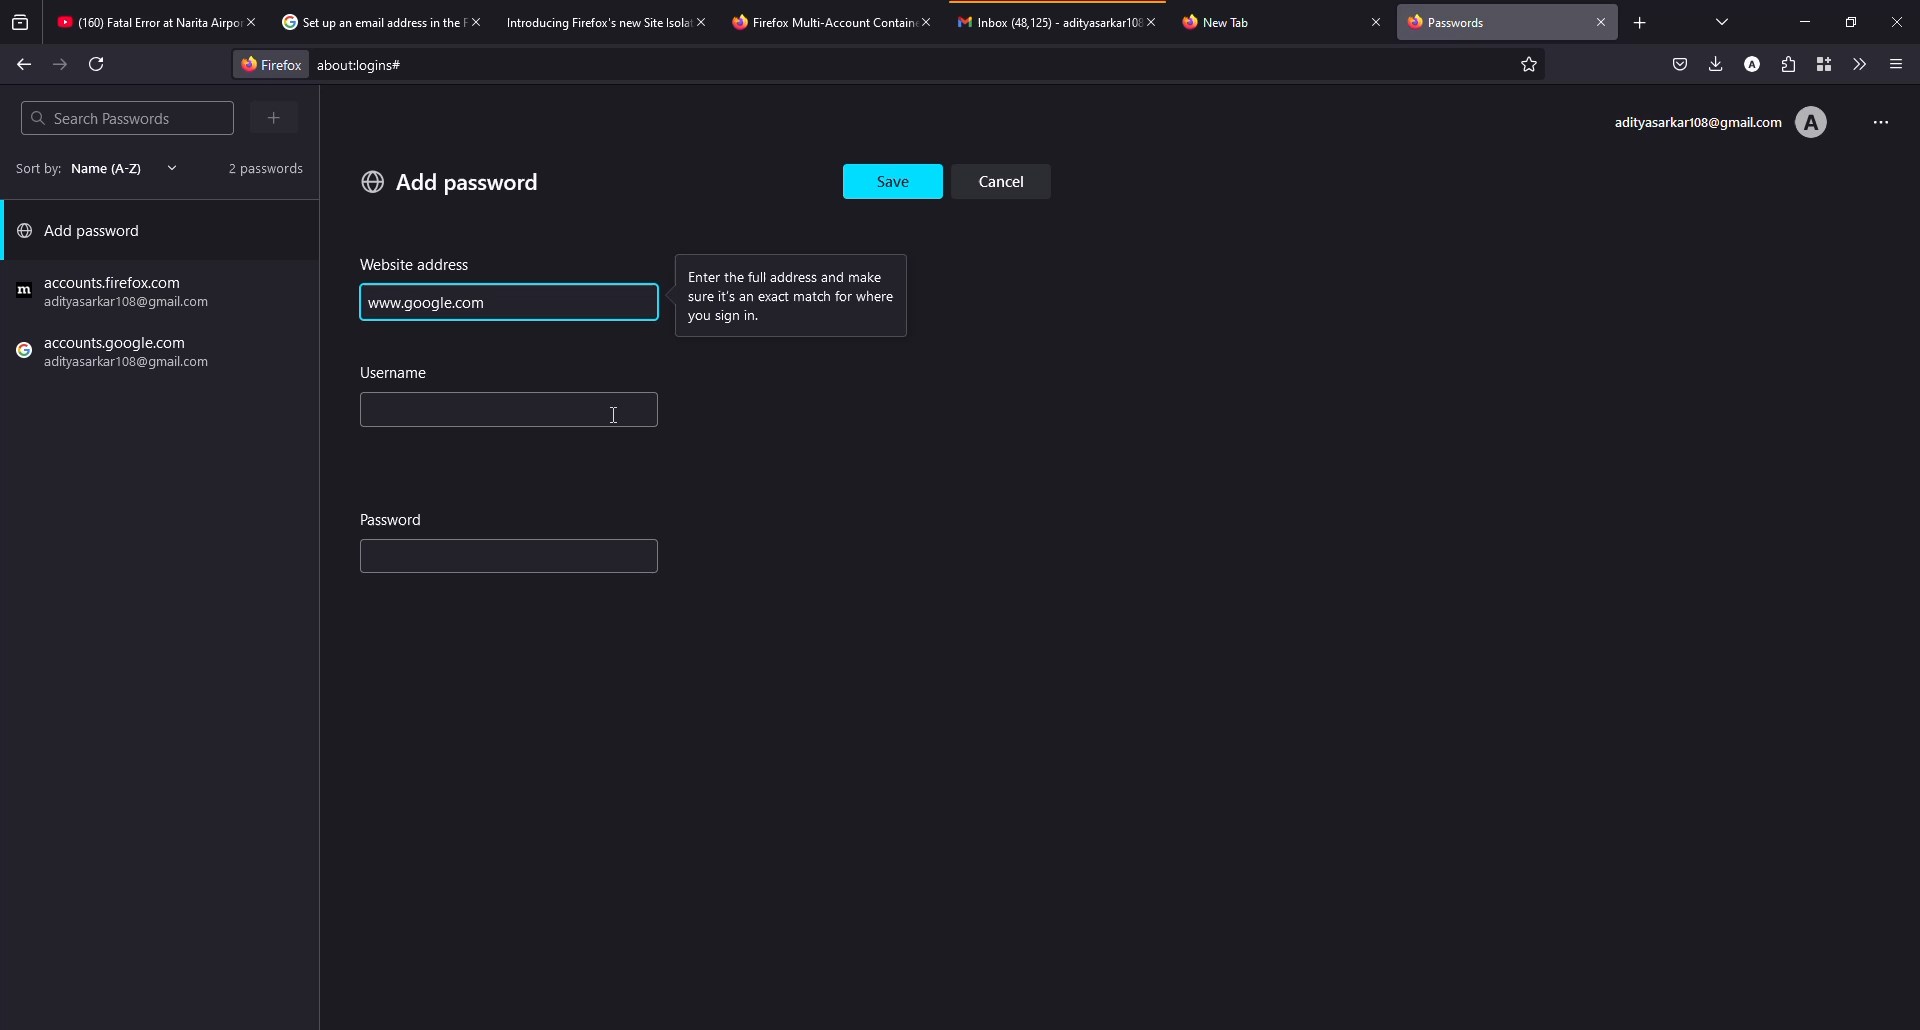 The width and height of the screenshot is (1920, 1030). What do you see at coordinates (1819, 64) in the screenshot?
I see `container` at bounding box center [1819, 64].